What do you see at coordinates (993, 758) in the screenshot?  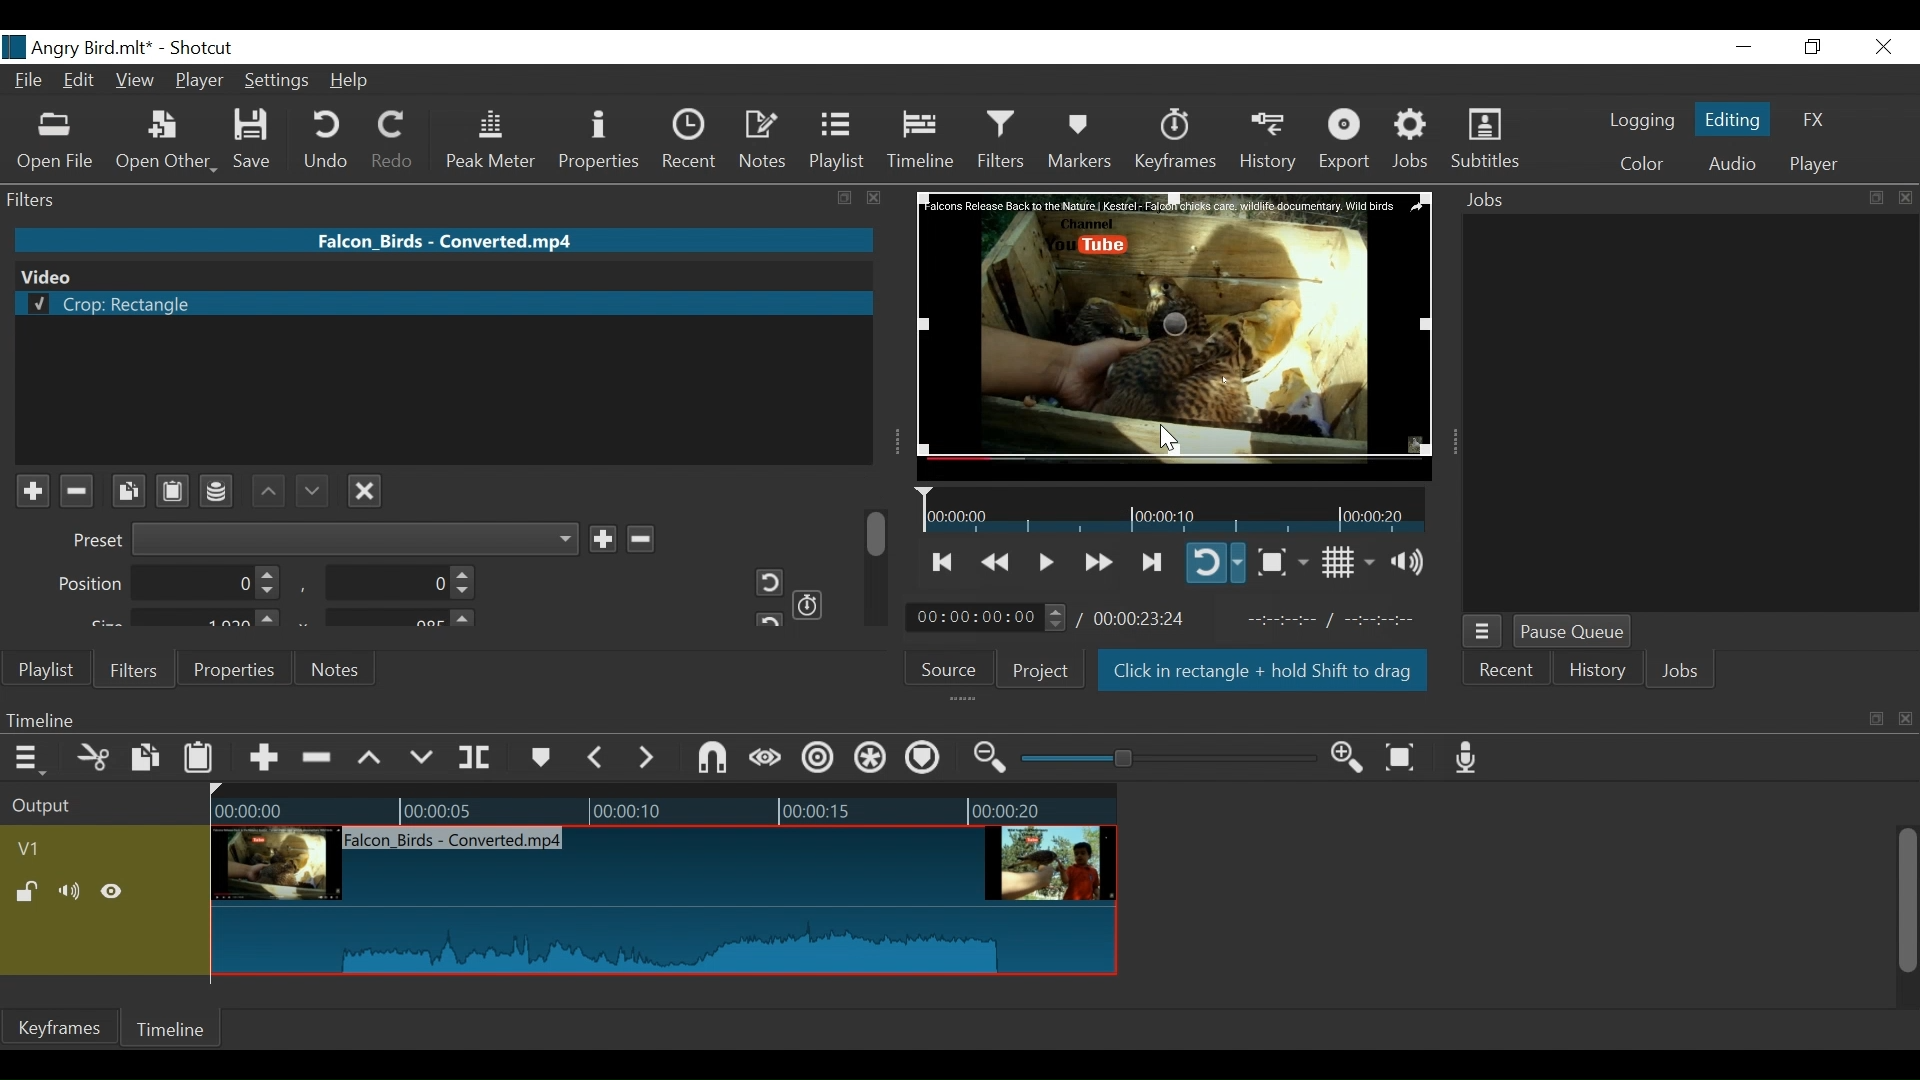 I see `Zoom timeline out` at bounding box center [993, 758].